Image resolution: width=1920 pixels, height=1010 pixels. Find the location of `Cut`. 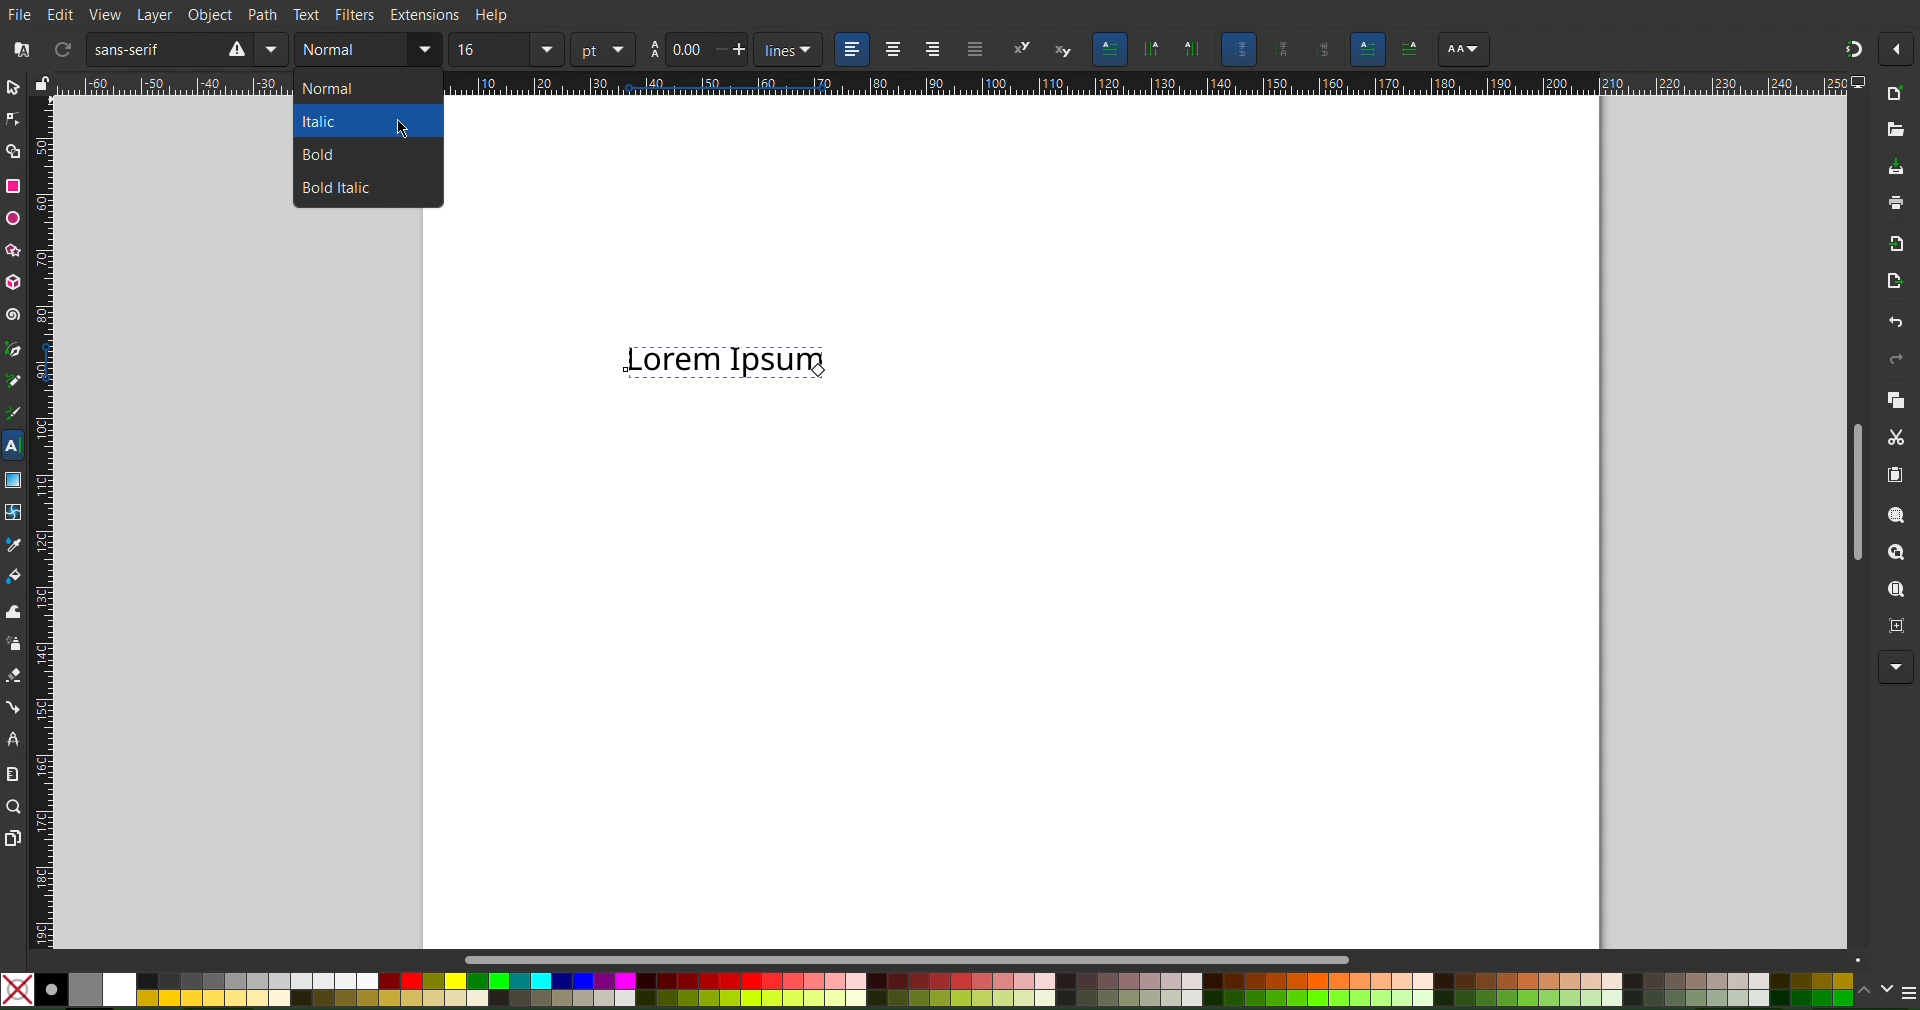

Cut is located at coordinates (1897, 439).